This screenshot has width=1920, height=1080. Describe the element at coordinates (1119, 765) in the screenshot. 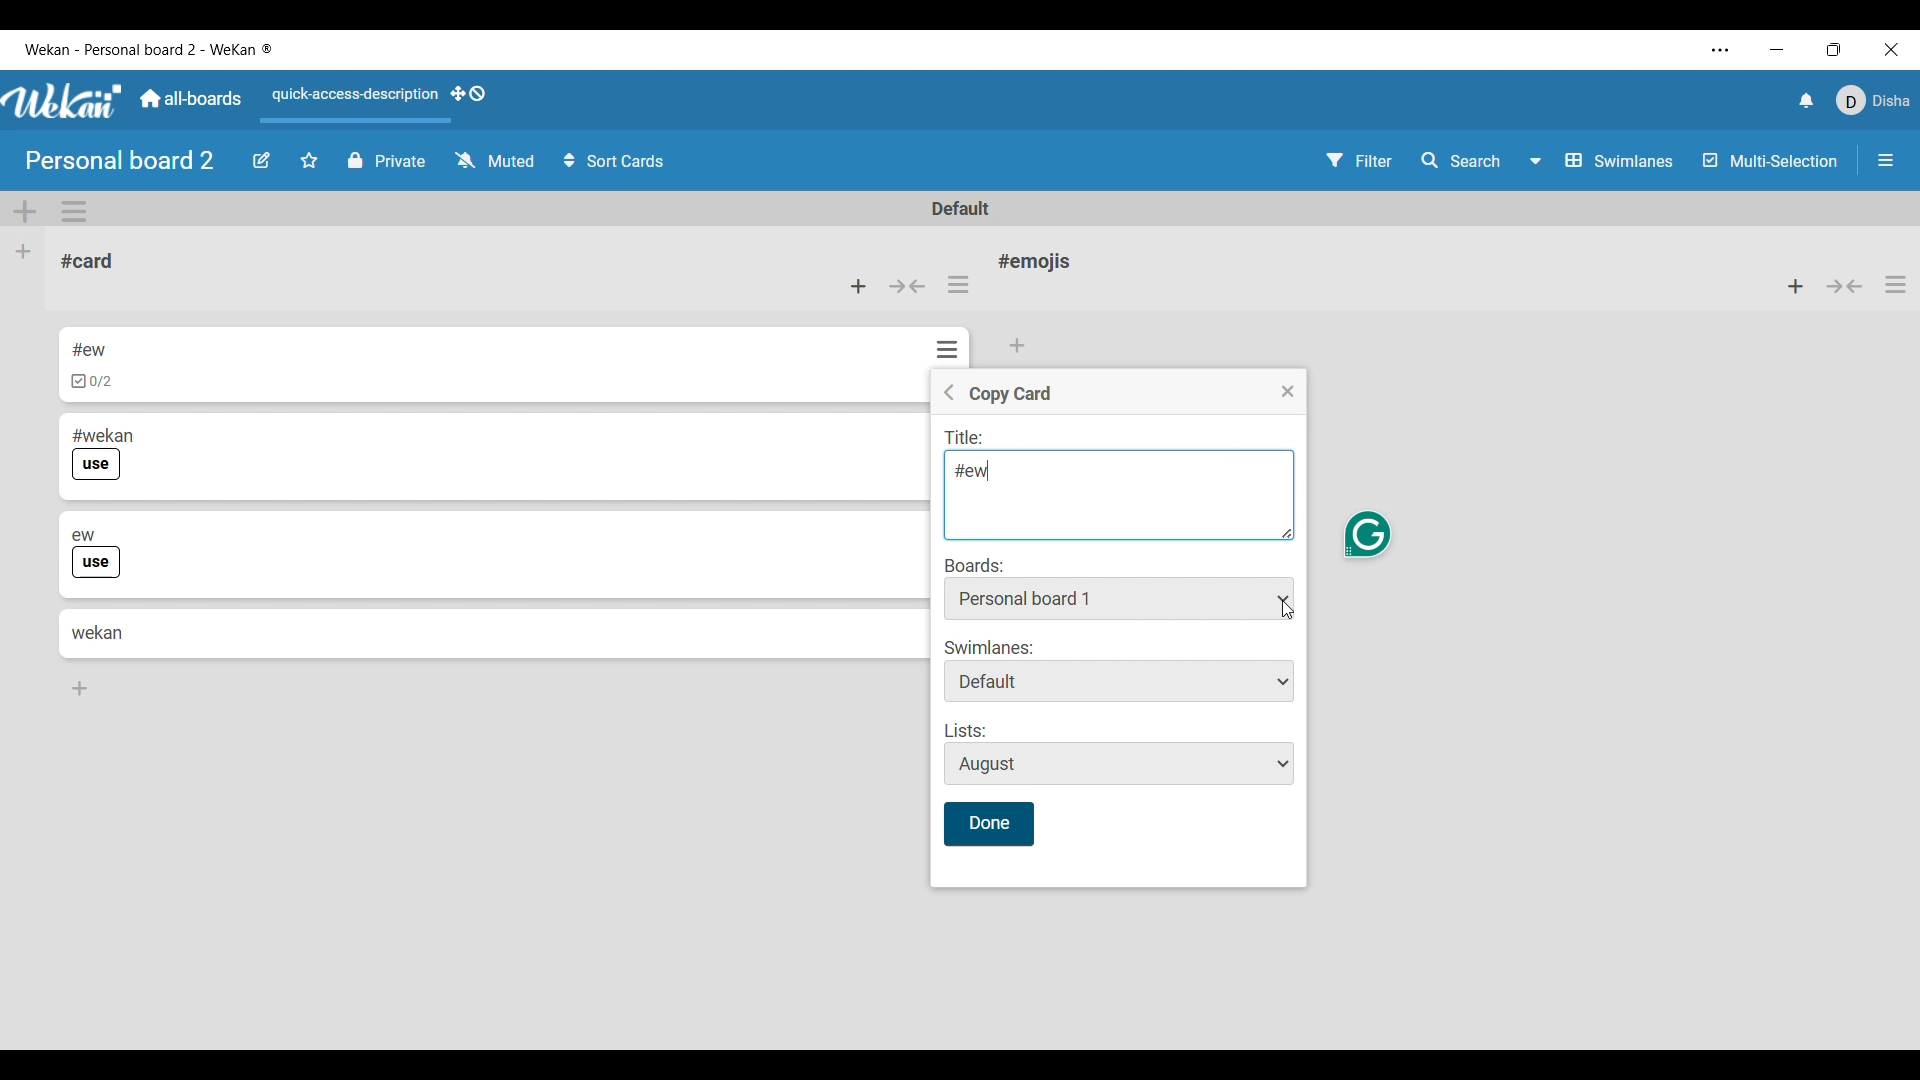

I see `Lists options` at that location.